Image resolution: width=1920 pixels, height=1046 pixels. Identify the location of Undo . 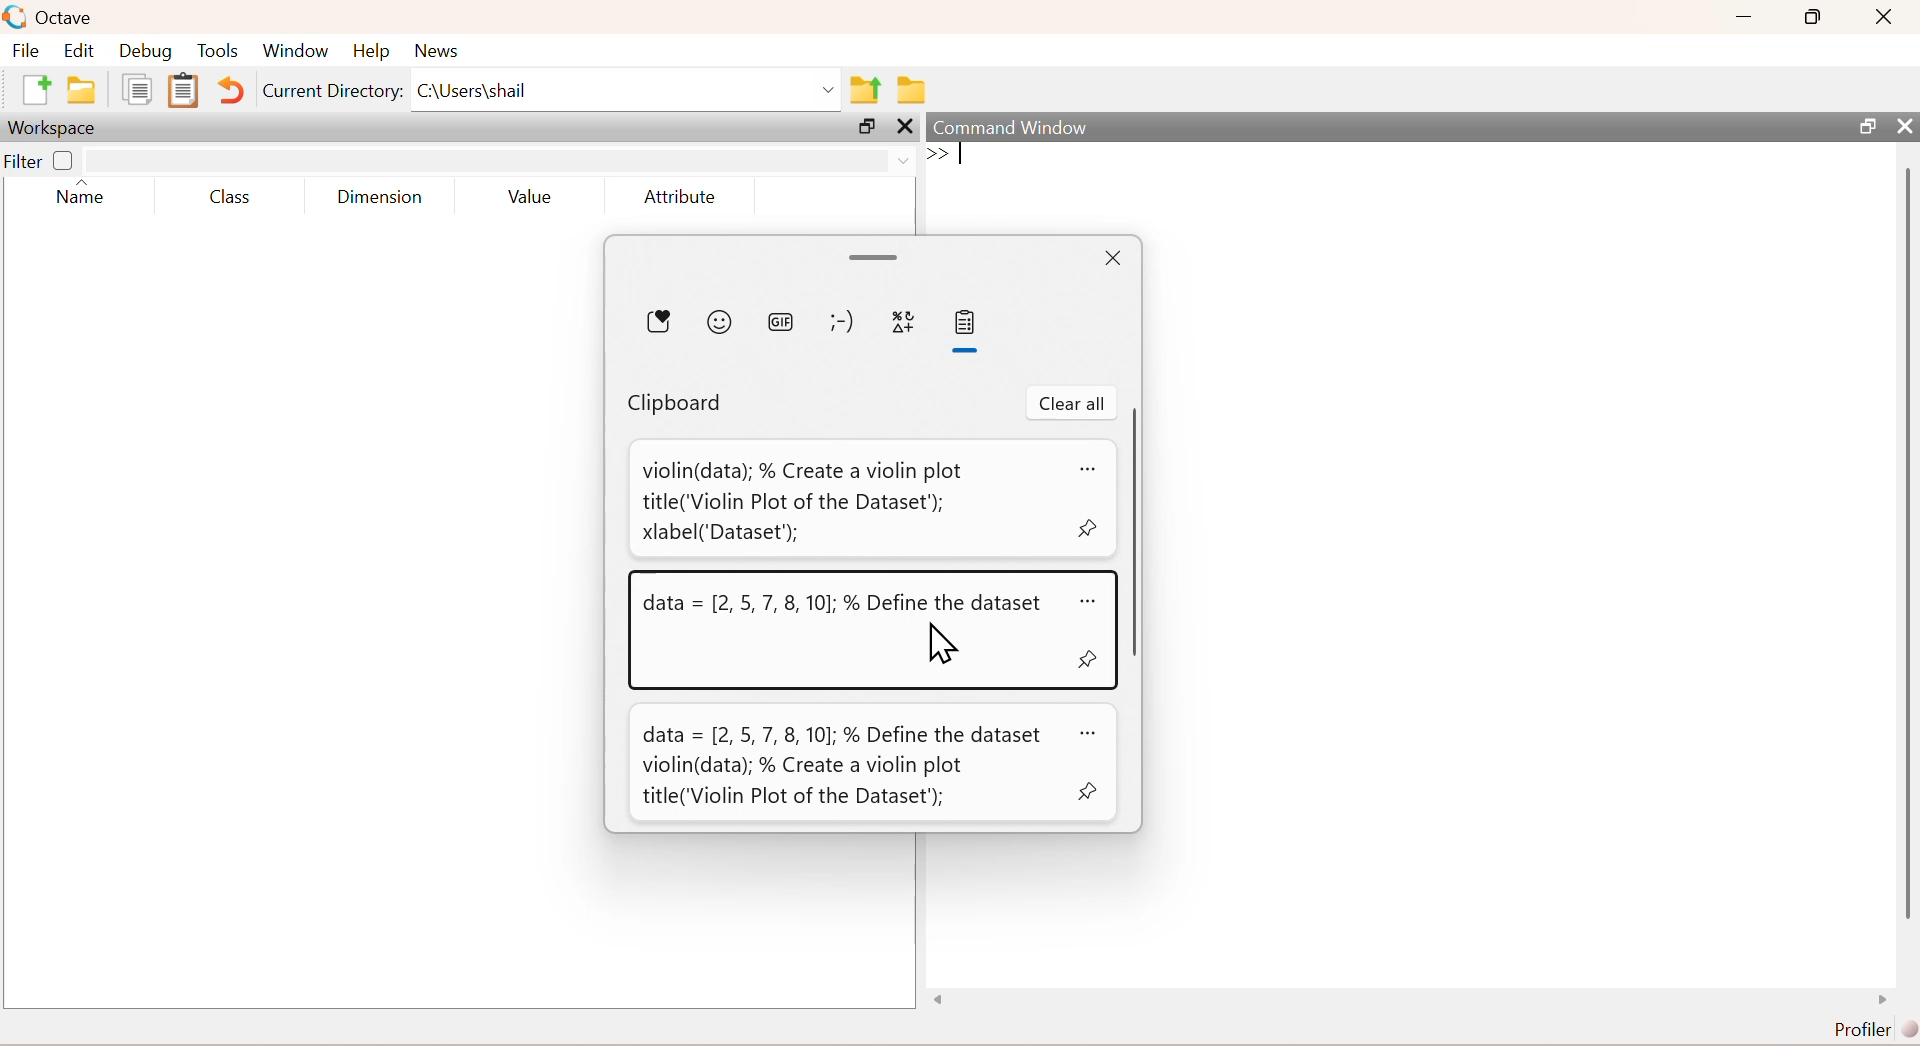
(230, 90).